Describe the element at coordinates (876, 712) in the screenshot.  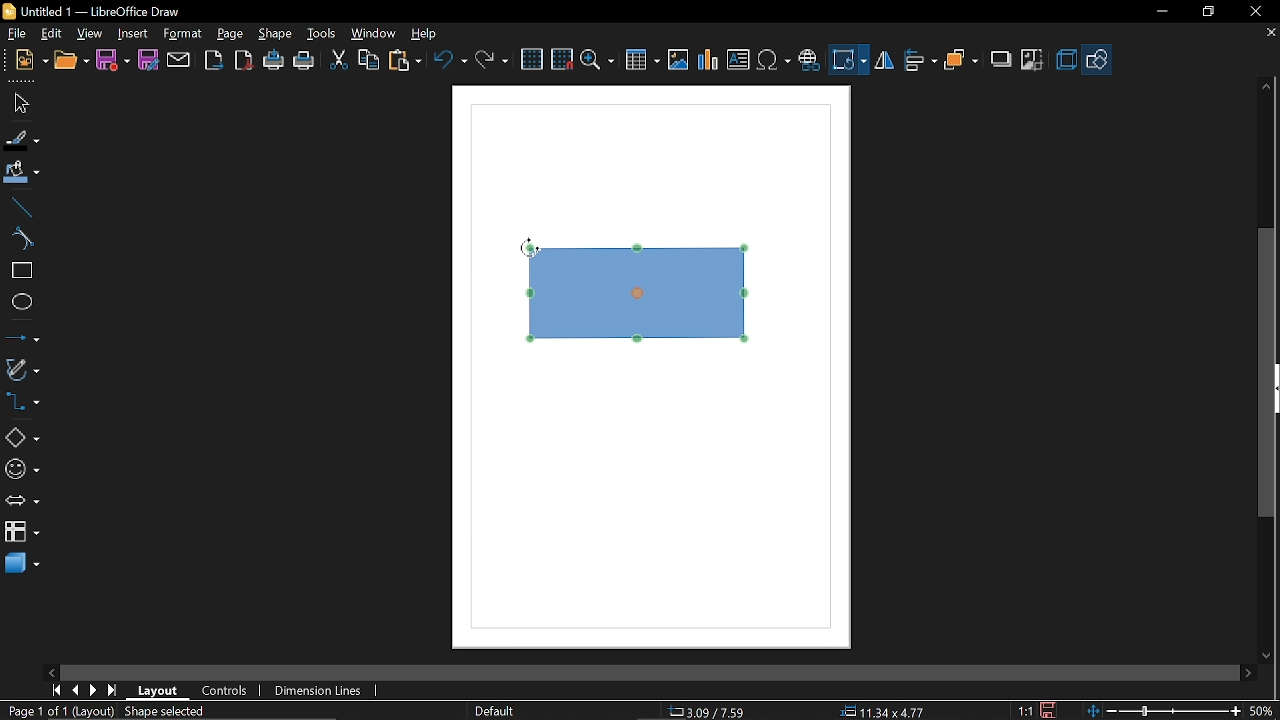
I see `0.00x0.00` at that location.